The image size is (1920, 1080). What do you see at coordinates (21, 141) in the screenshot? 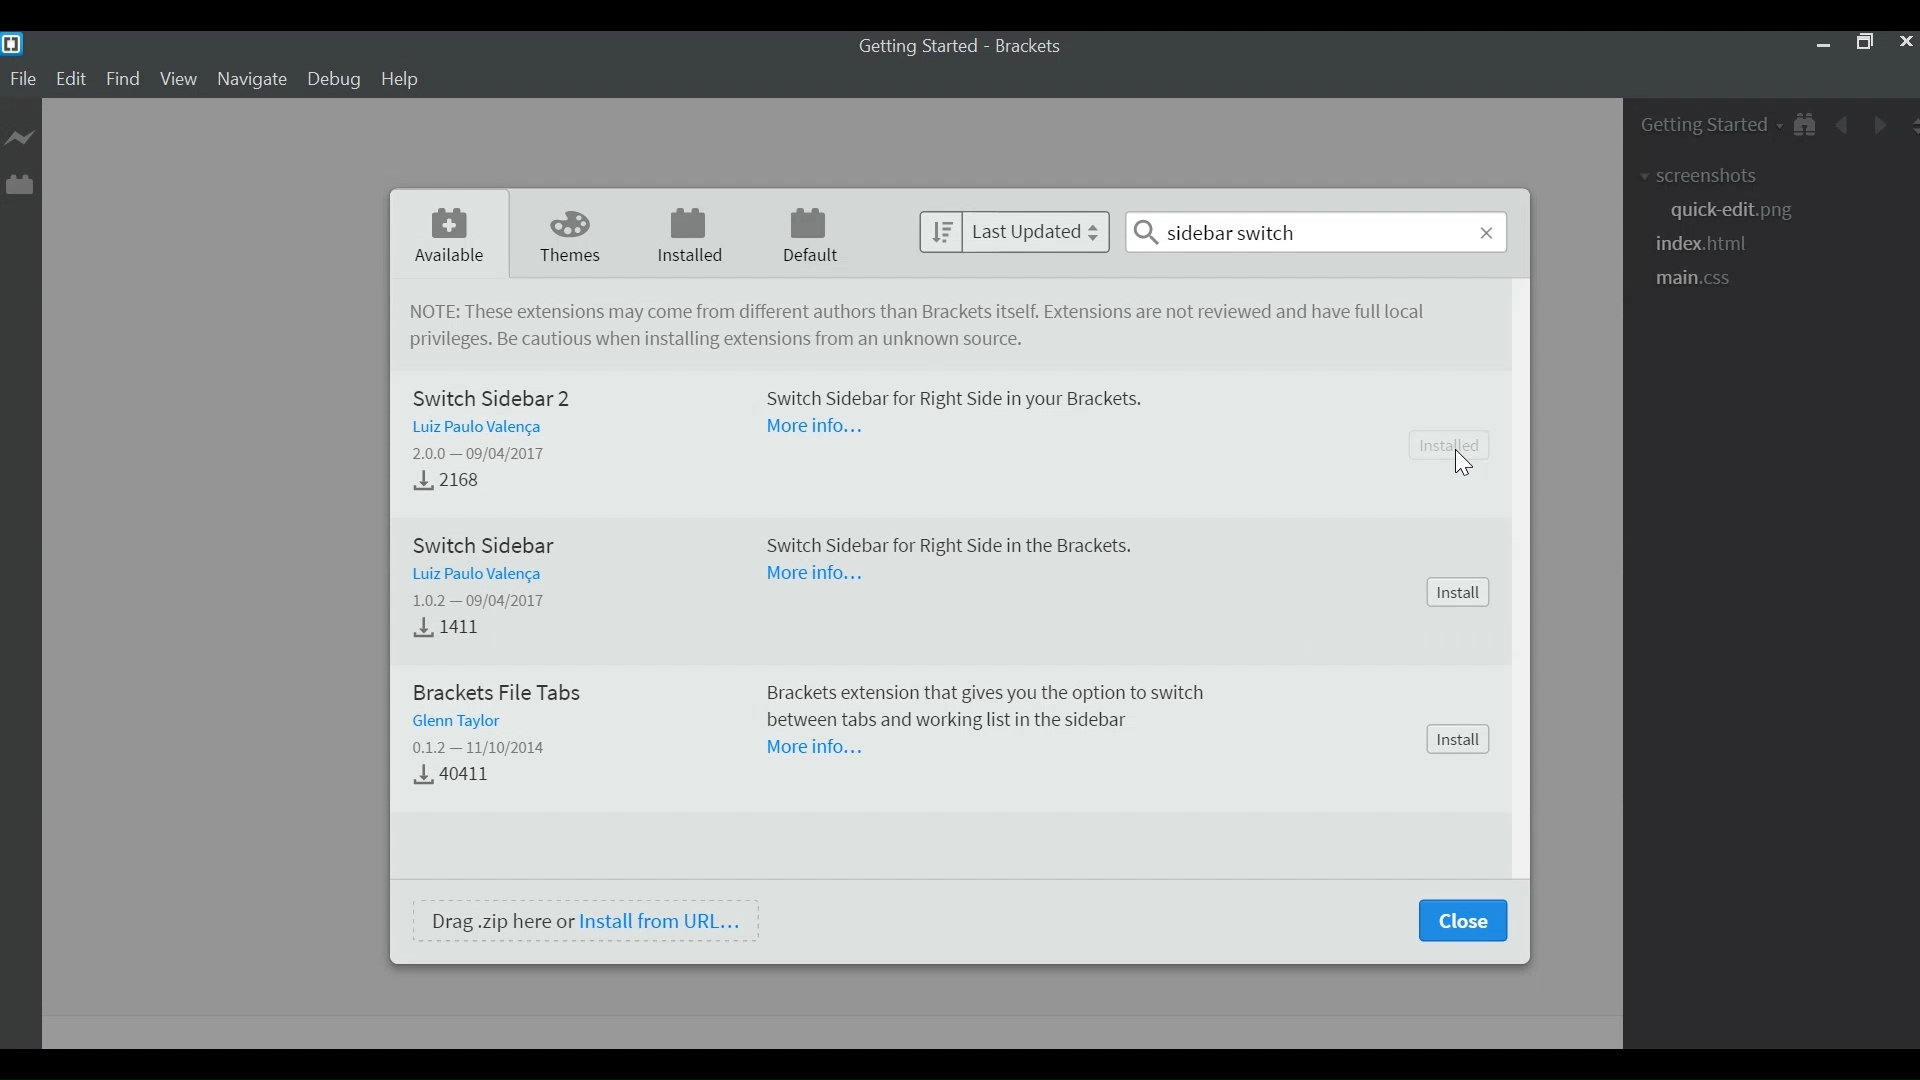
I see `Live Preview` at bounding box center [21, 141].